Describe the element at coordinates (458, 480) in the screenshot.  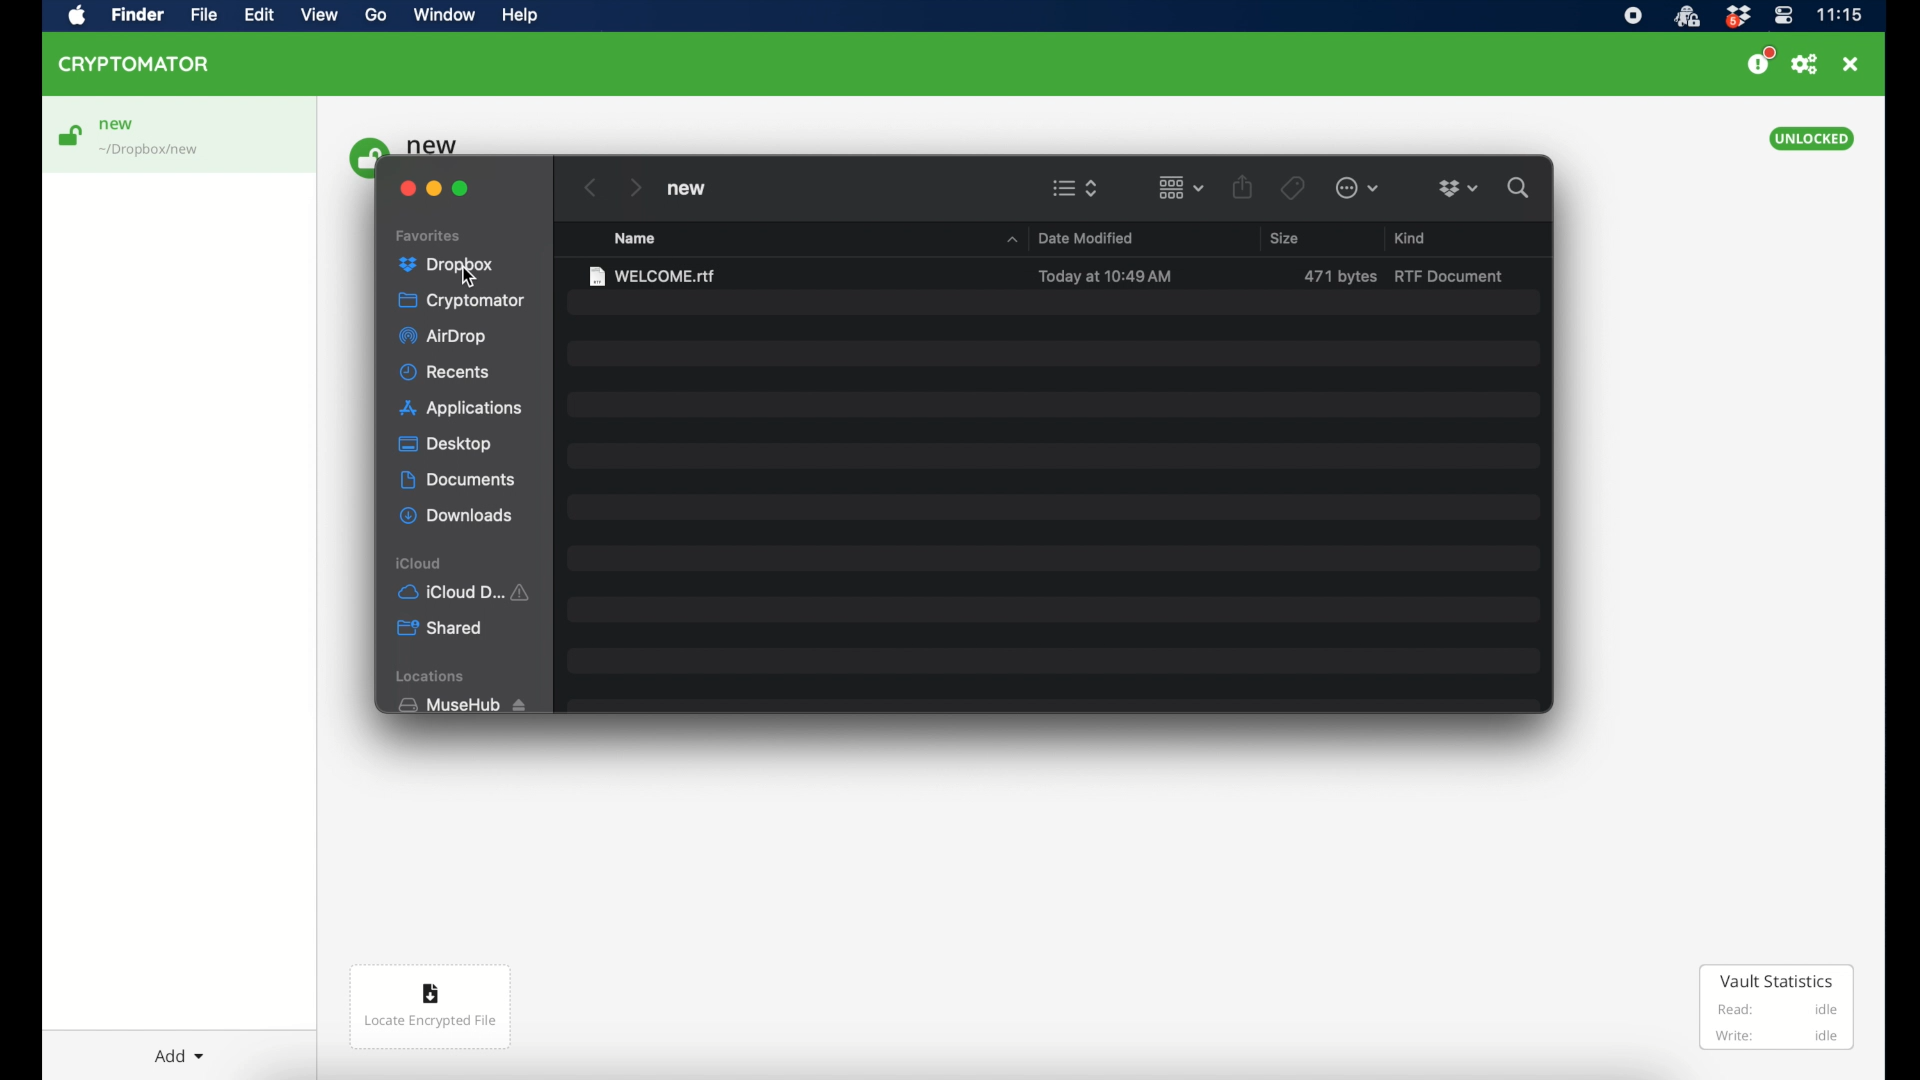
I see `documents` at that location.